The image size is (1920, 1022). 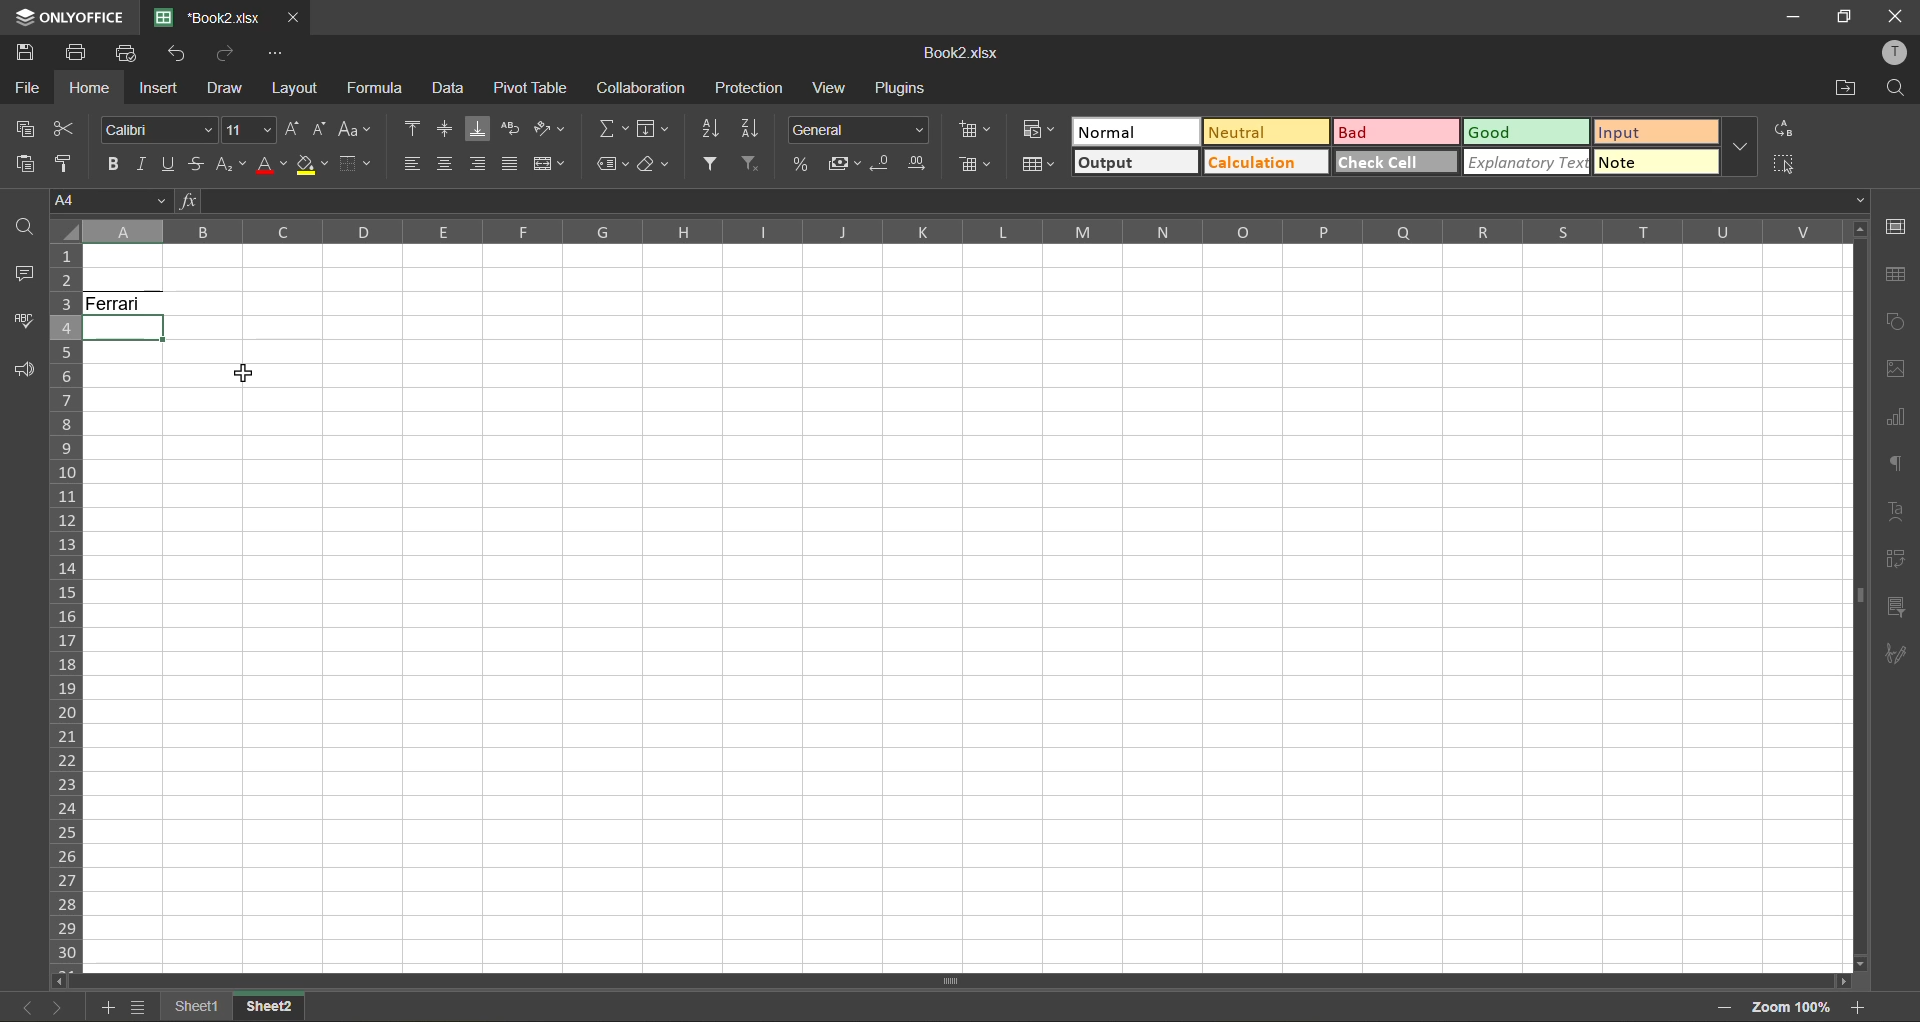 What do you see at coordinates (653, 128) in the screenshot?
I see `fields` at bounding box center [653, 128].